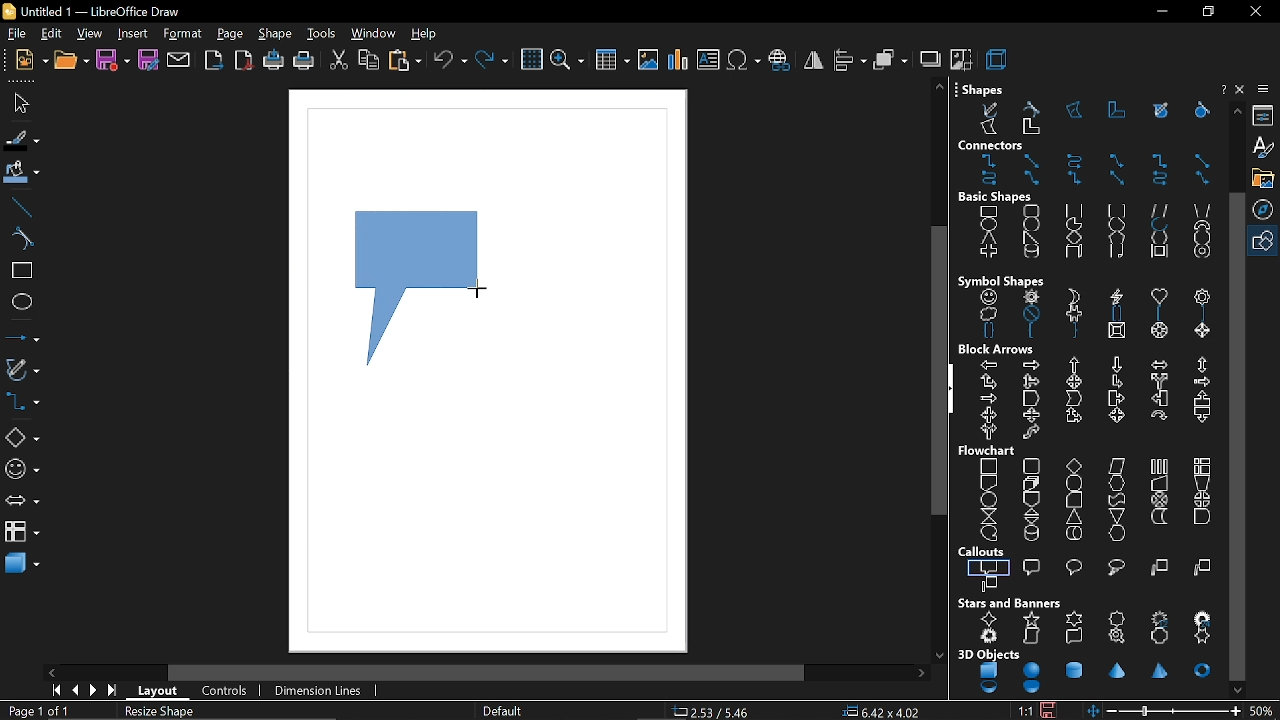 The height and width of the screenshot is (720, 1280). I want to click on restore down, so click(1206, 12).